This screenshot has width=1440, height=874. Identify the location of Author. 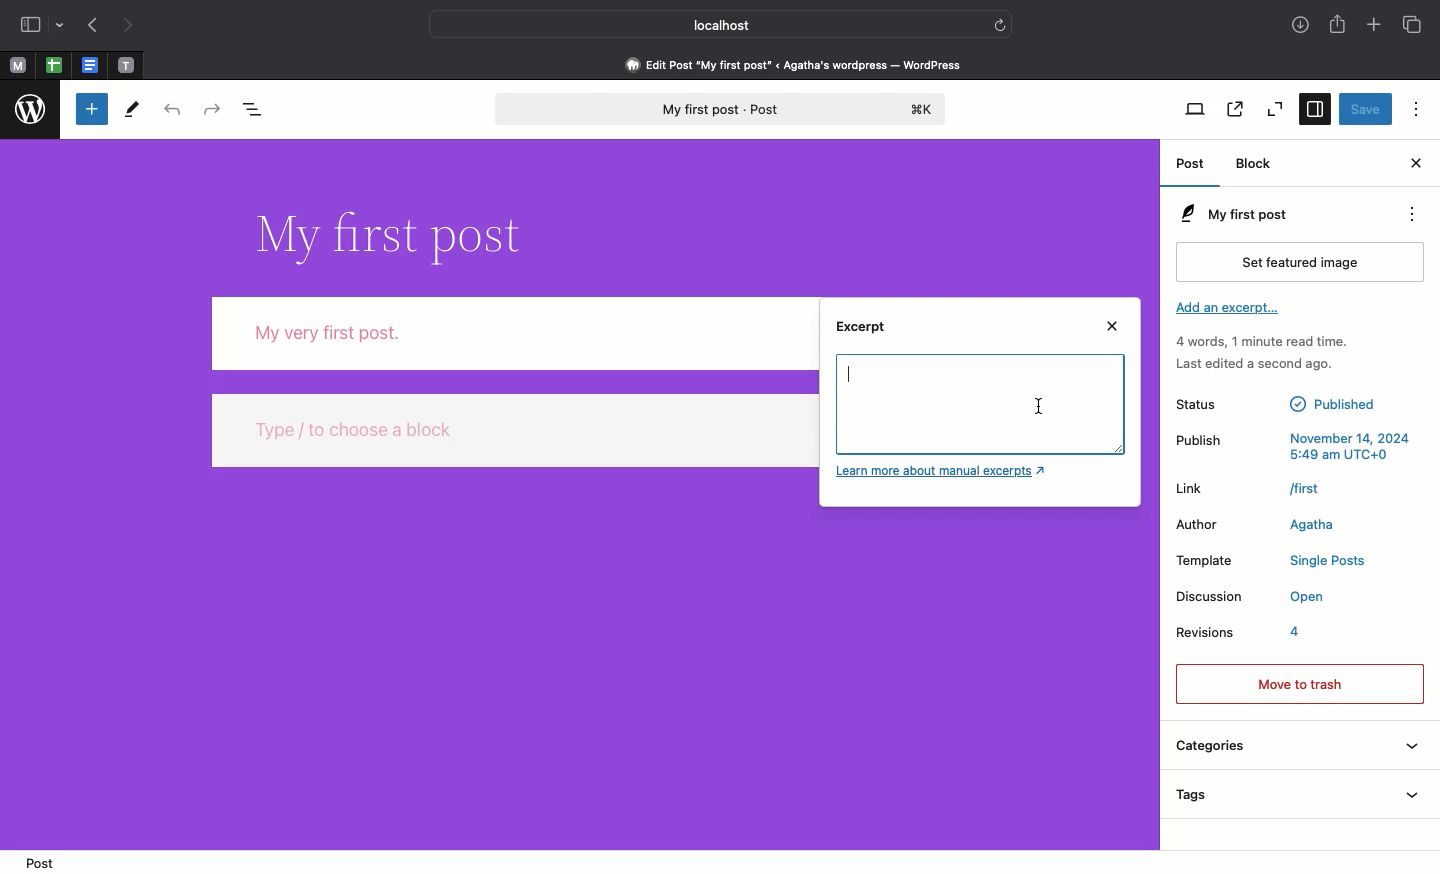
(1265, 524).